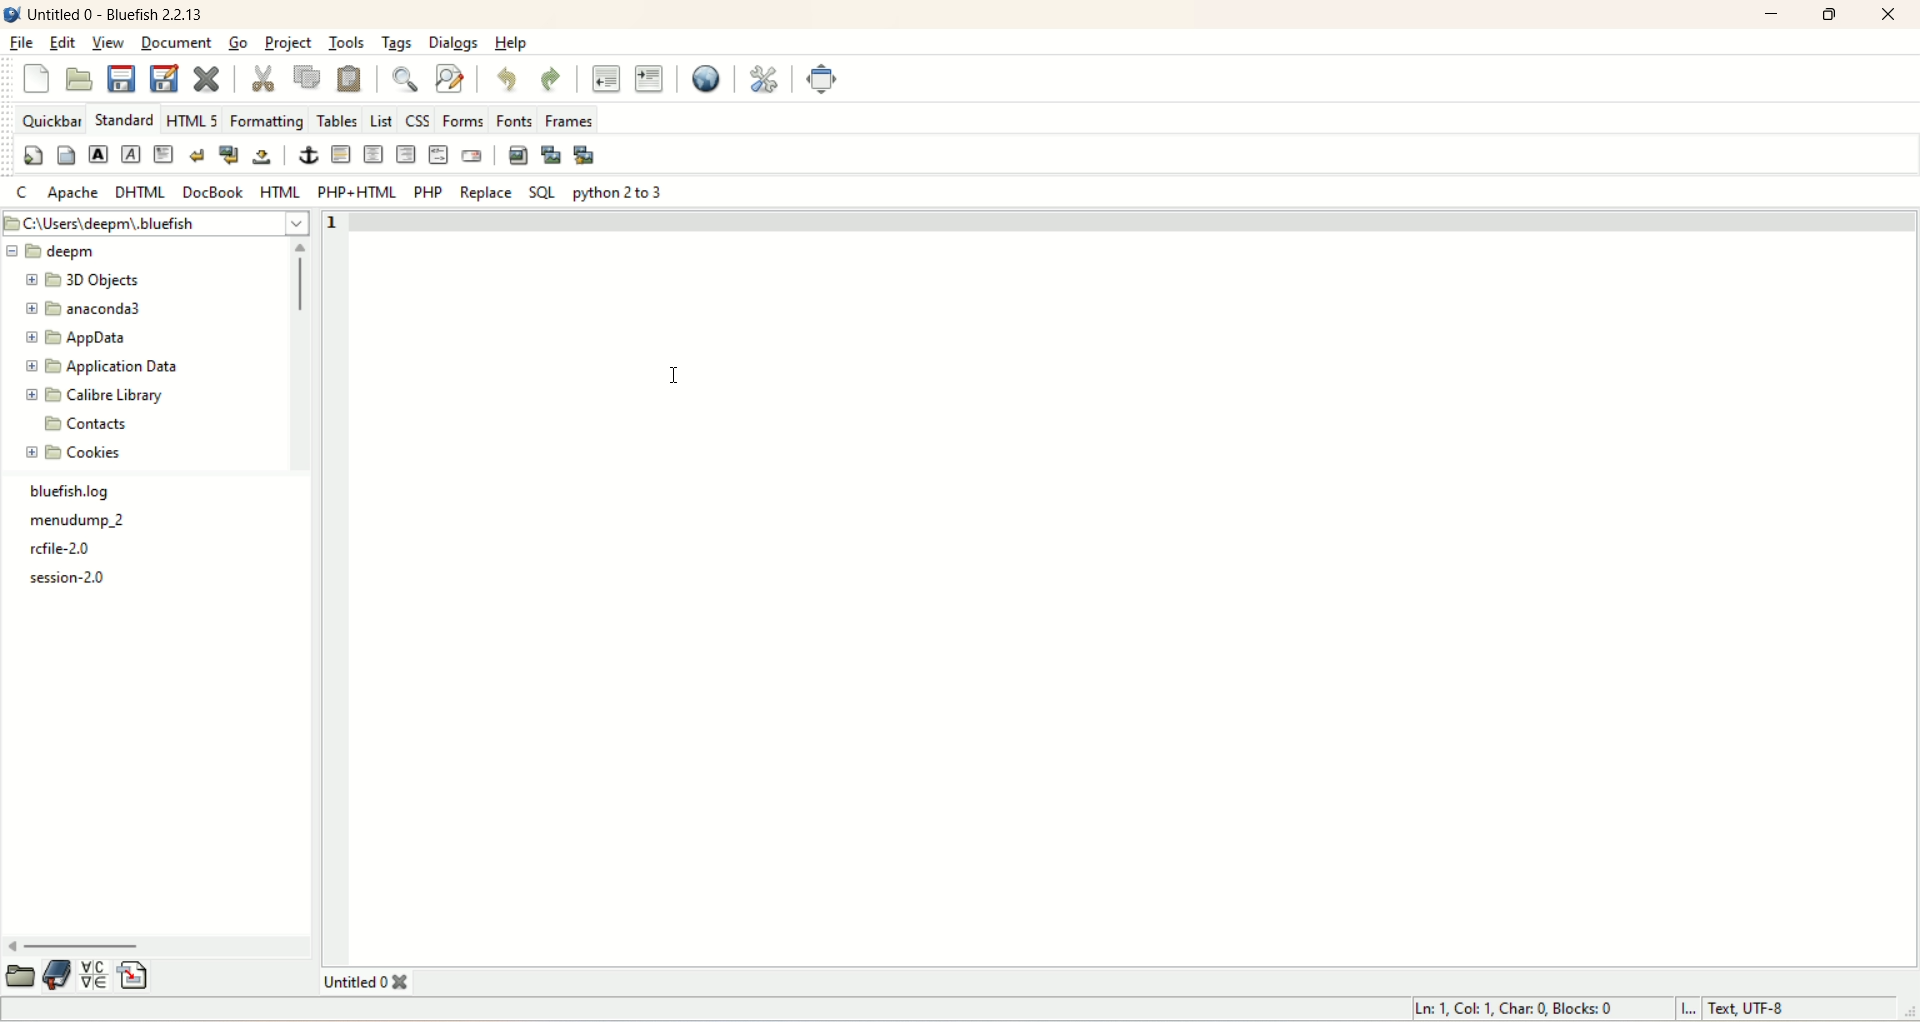 This screenshot has height=1022, width=1920. I want to click on fullscreen, so click(822, 77).